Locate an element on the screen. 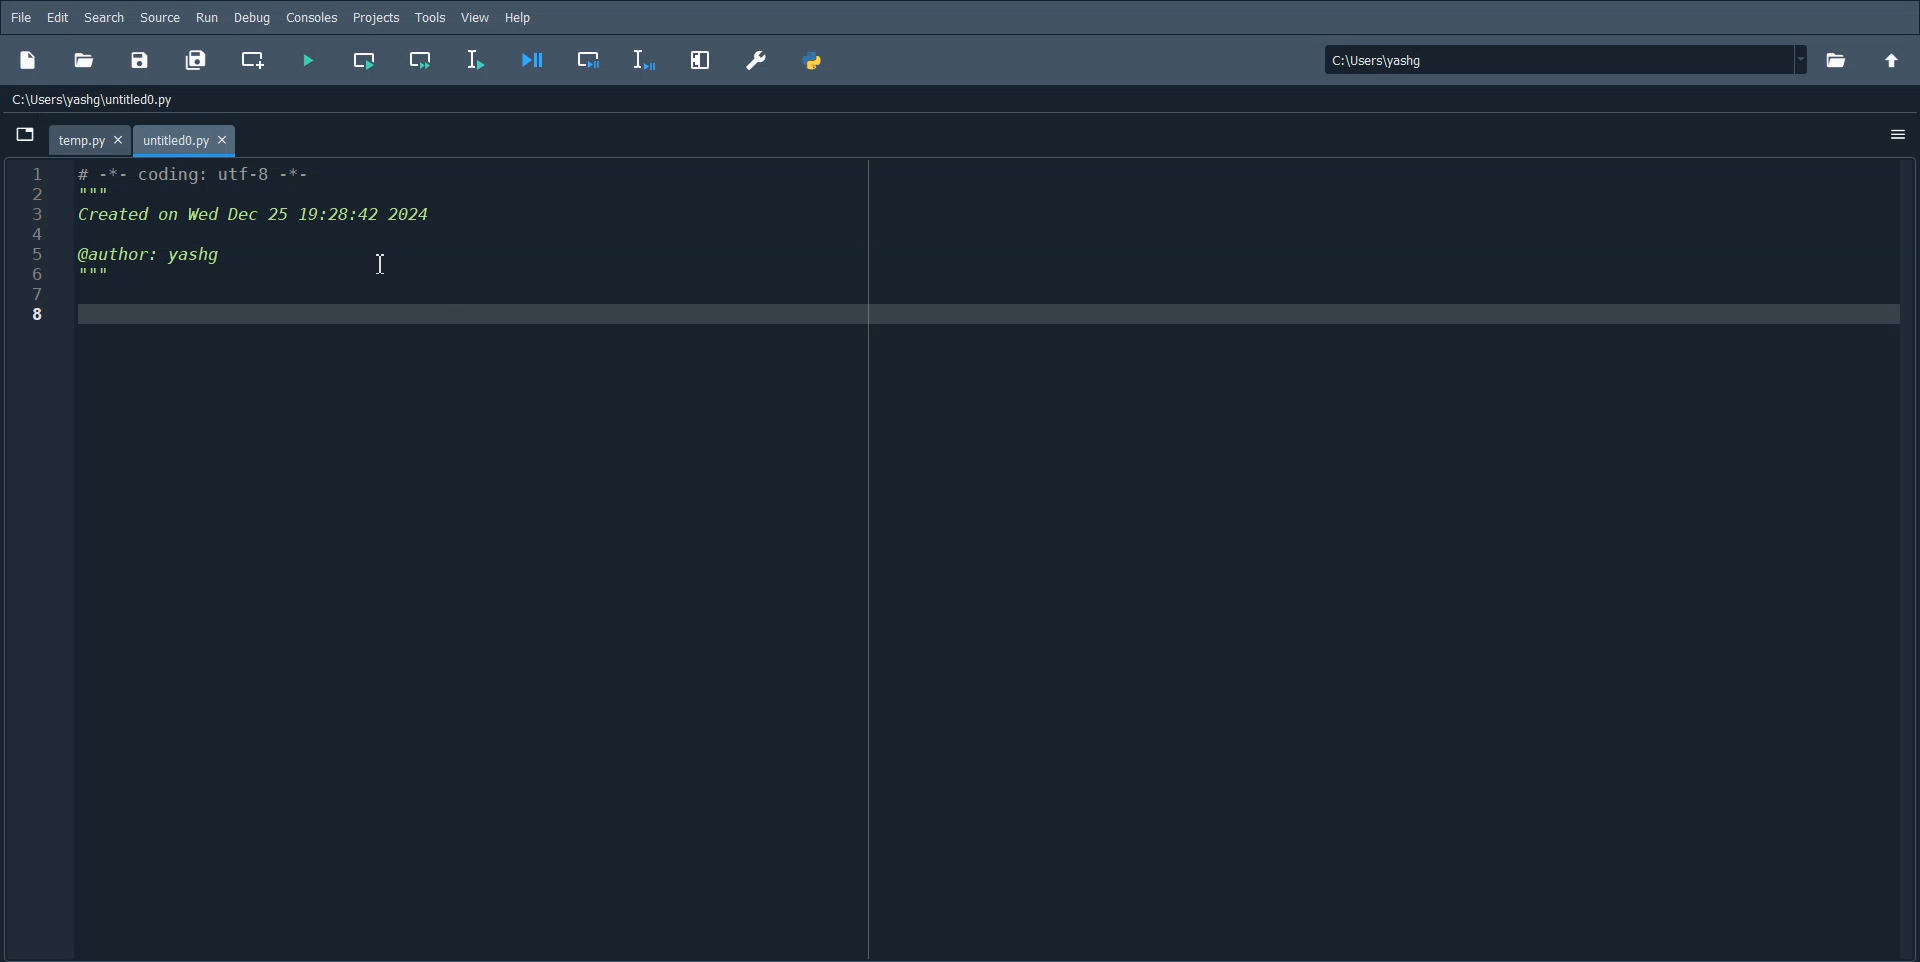 This screenshot has height=962, width=1920. | Ci\Userslyashg is located at coordinates (1390, 62).